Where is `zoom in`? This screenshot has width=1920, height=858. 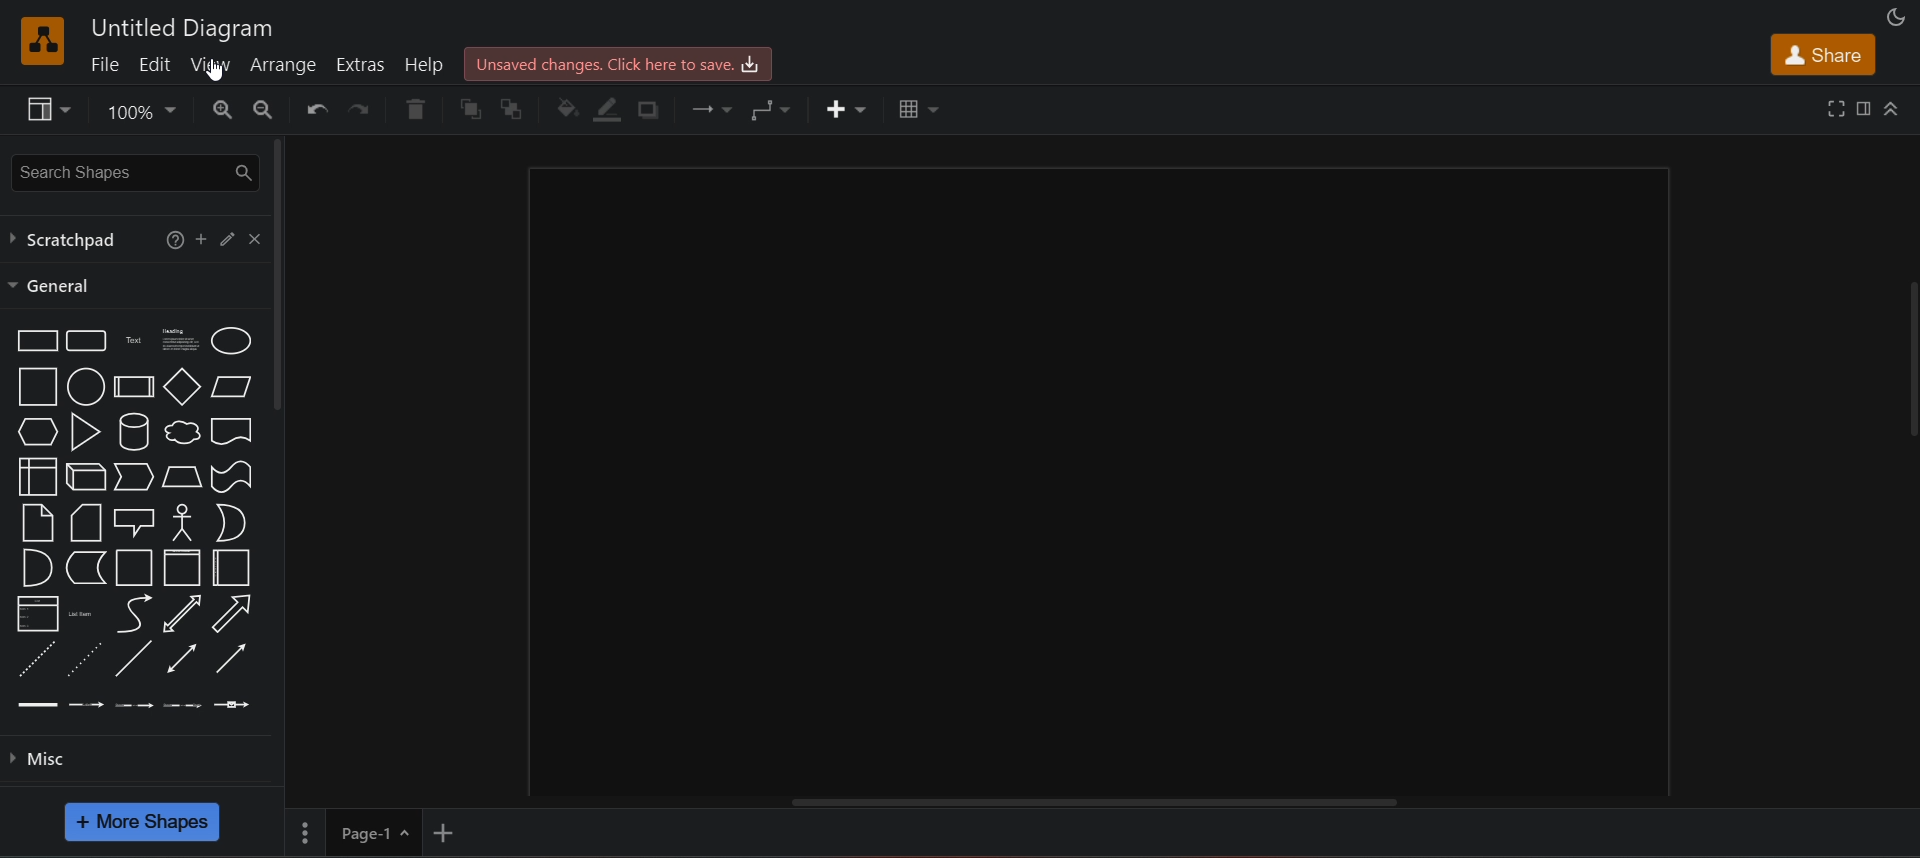
zoom in is located at coordinates (220, 110).